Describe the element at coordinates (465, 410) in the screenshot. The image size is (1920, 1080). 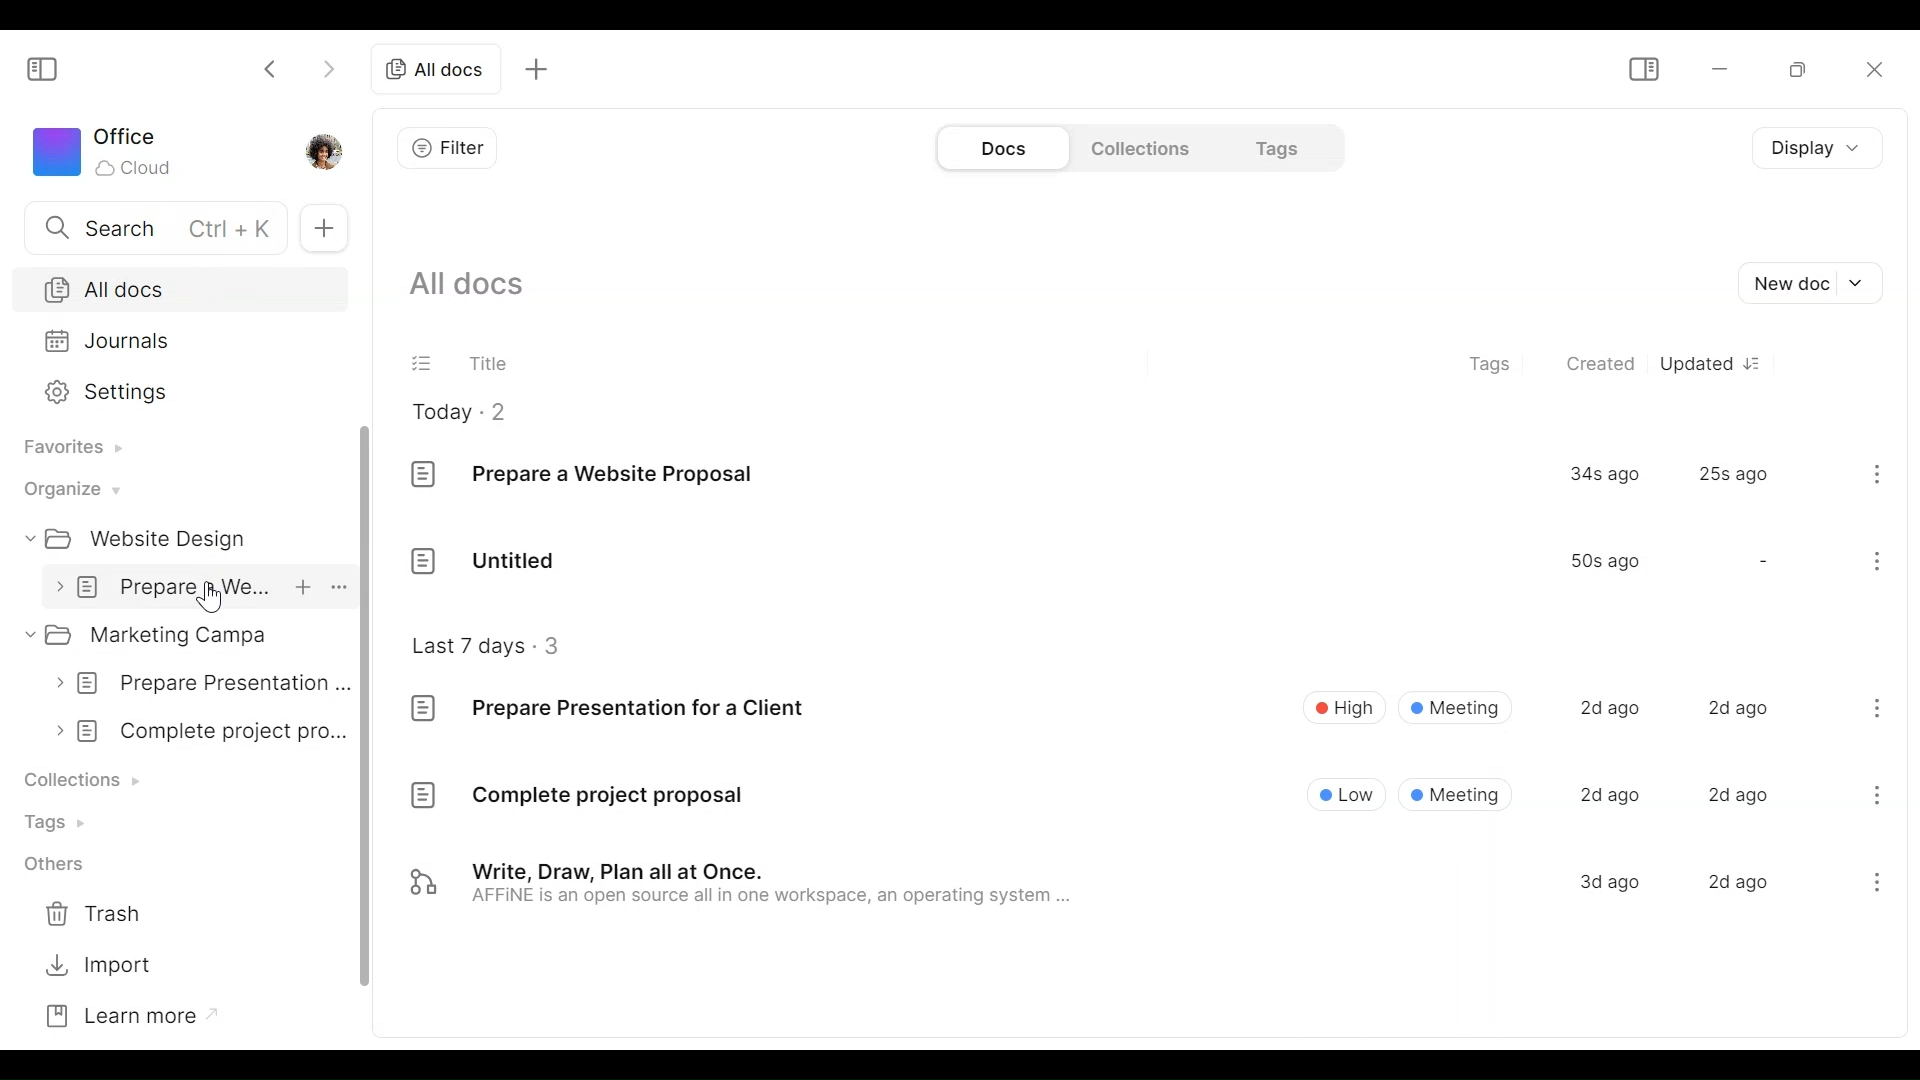
I see `Today` at that location.